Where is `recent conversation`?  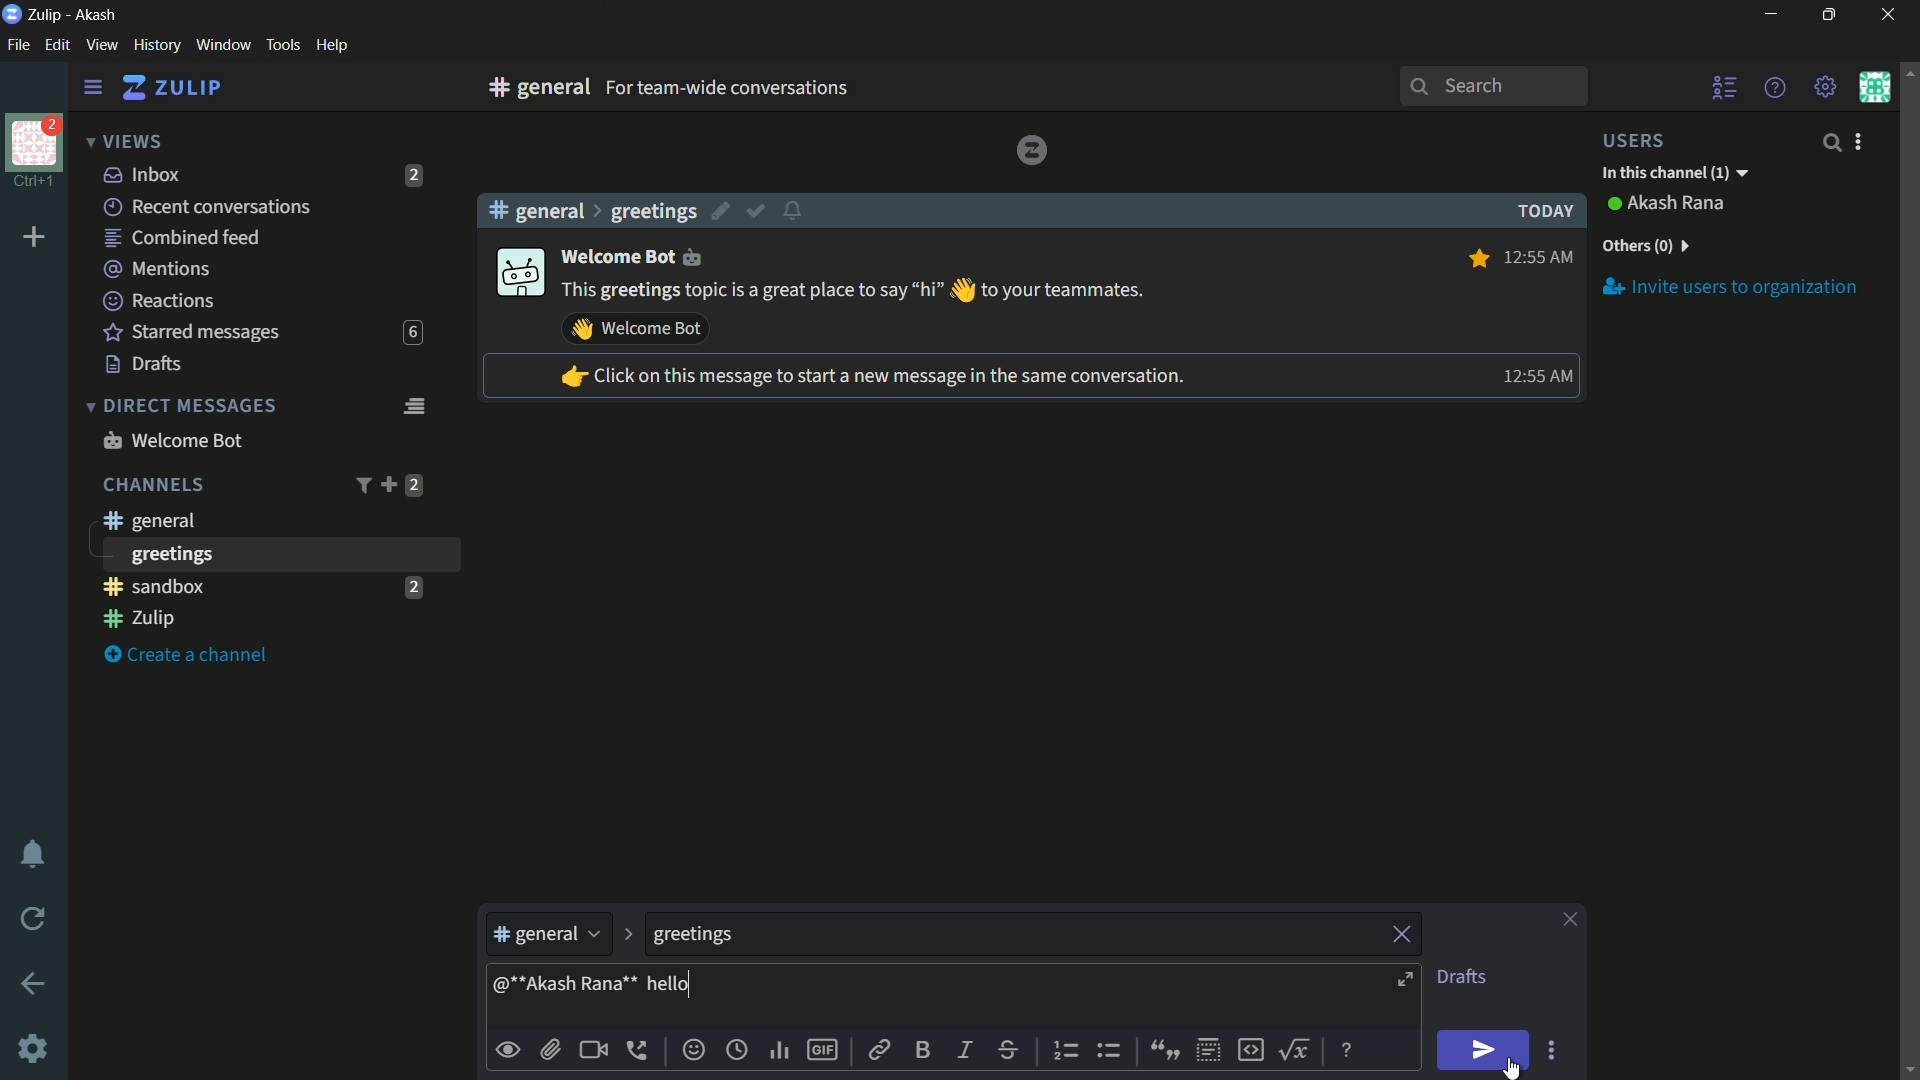 recent conversation is located at coordinates (209, 207).